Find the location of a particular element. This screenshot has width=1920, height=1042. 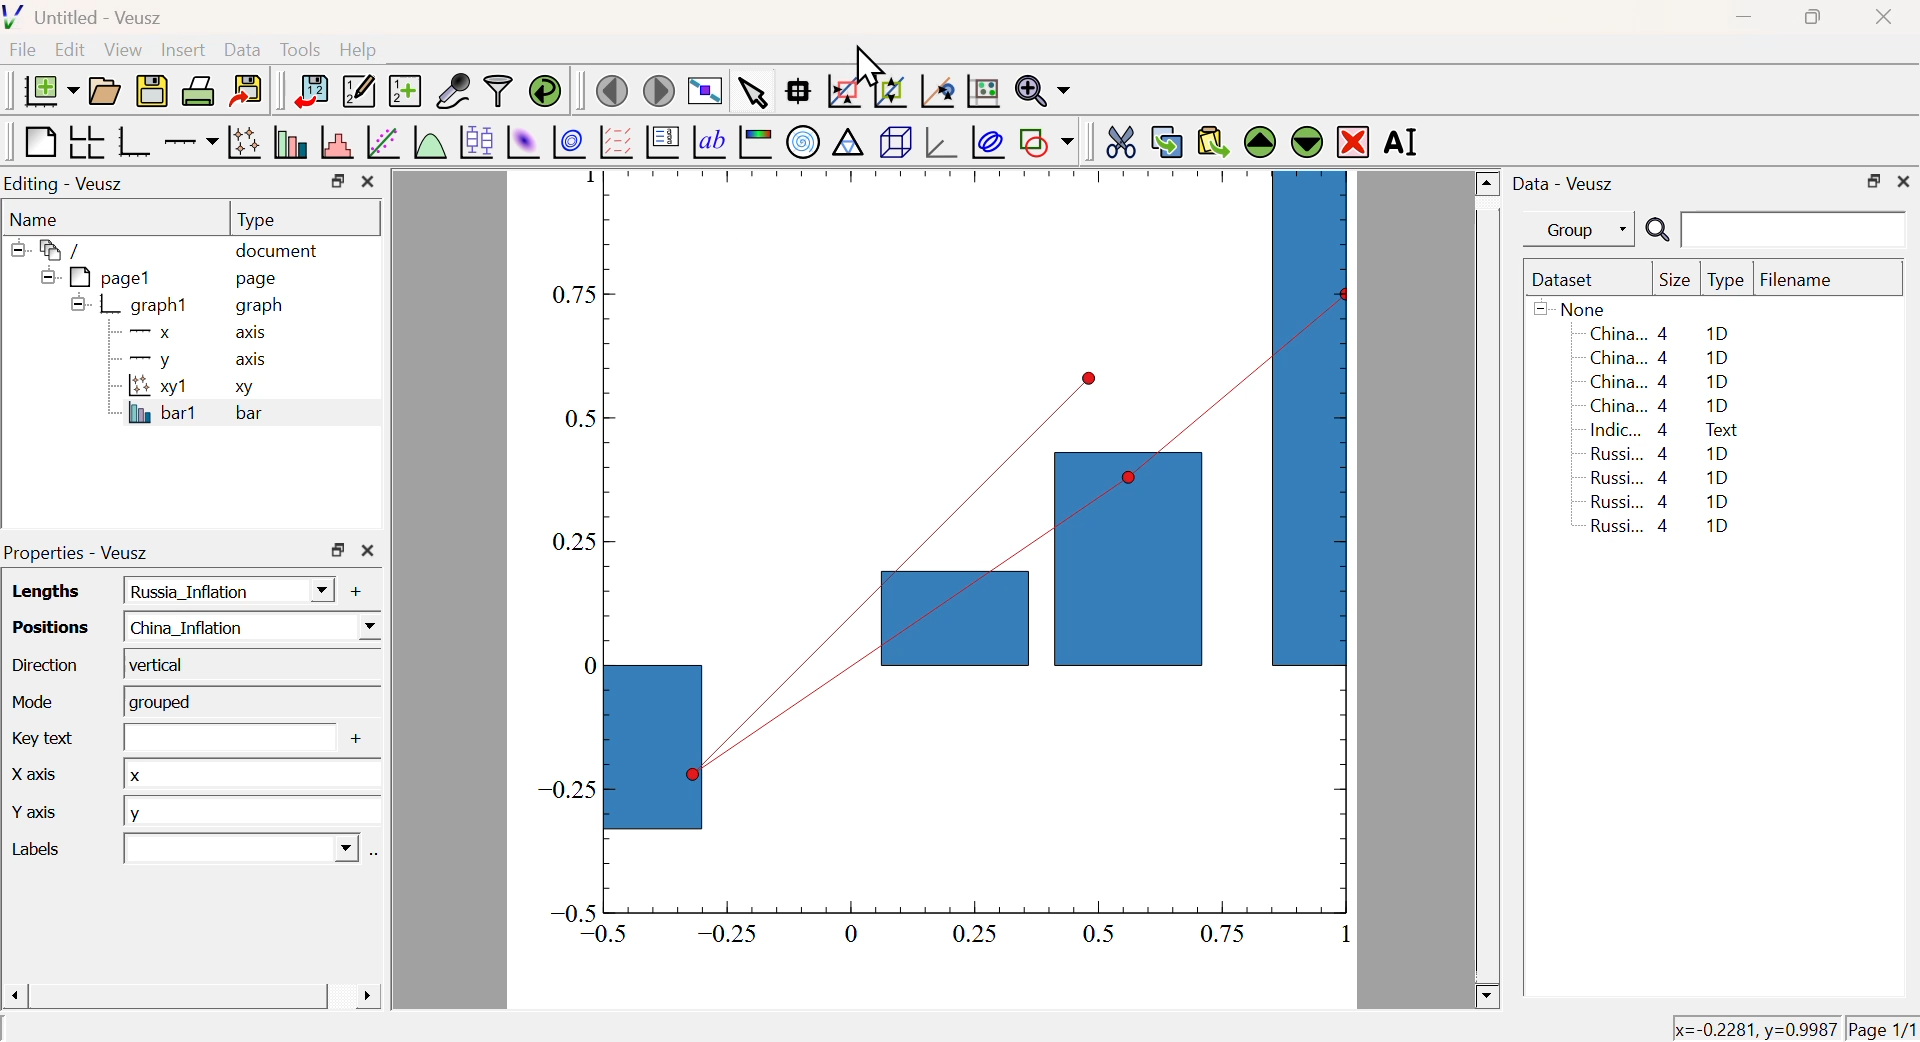

Export to graphics format is located at coordinates (247, 88).